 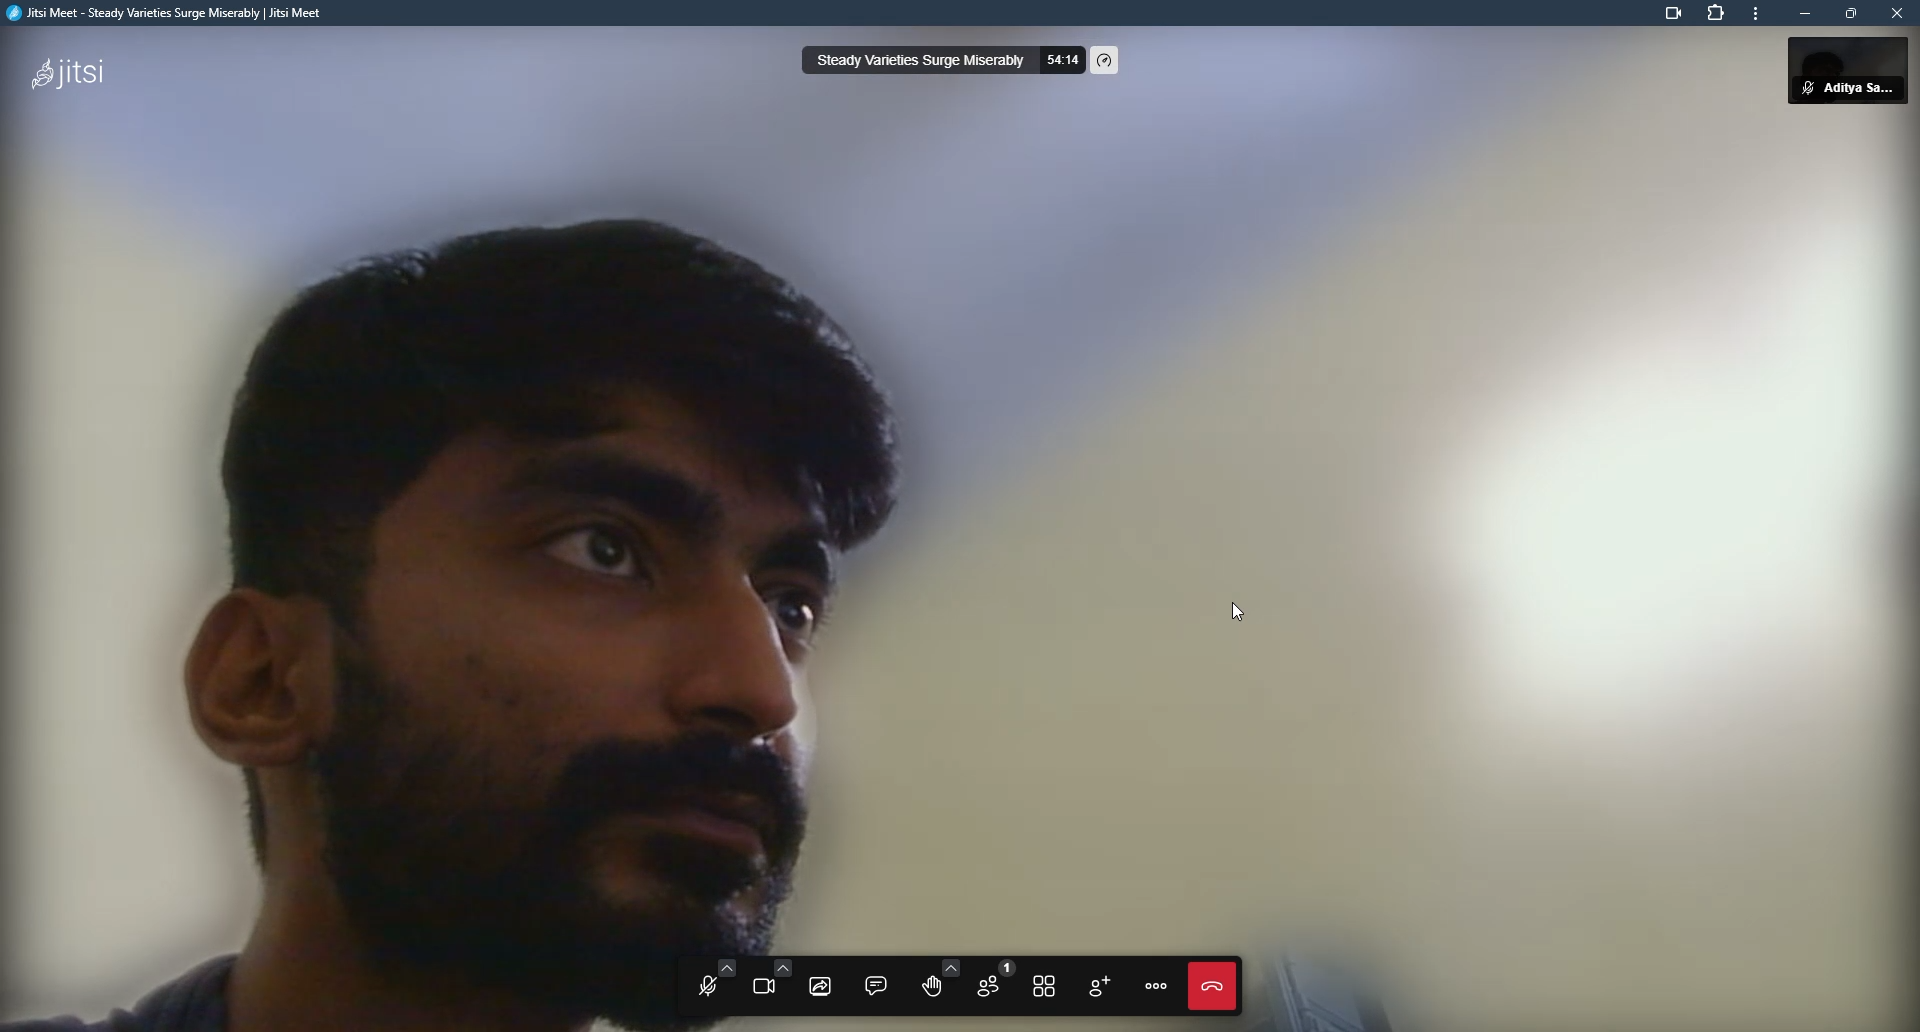 I want to click on participants, so click(x=990, y=983).